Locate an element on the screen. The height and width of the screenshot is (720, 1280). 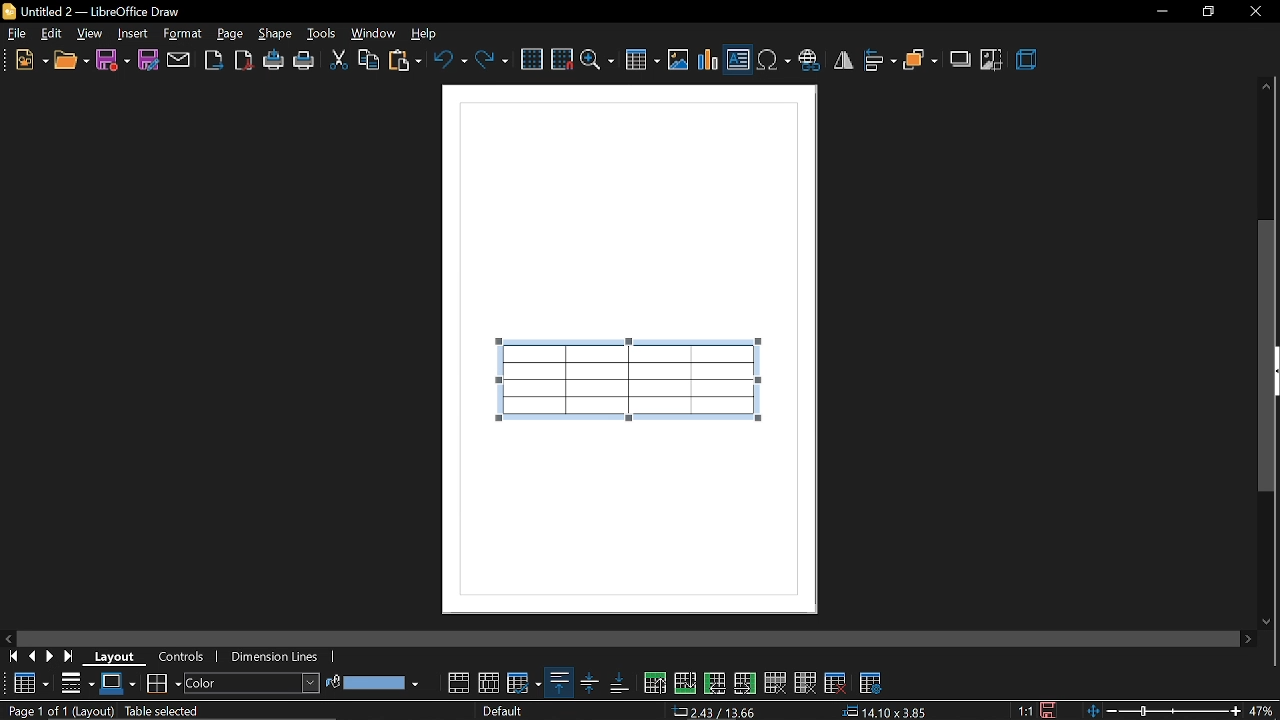
export as pdf is located at coordinates (241, 60).